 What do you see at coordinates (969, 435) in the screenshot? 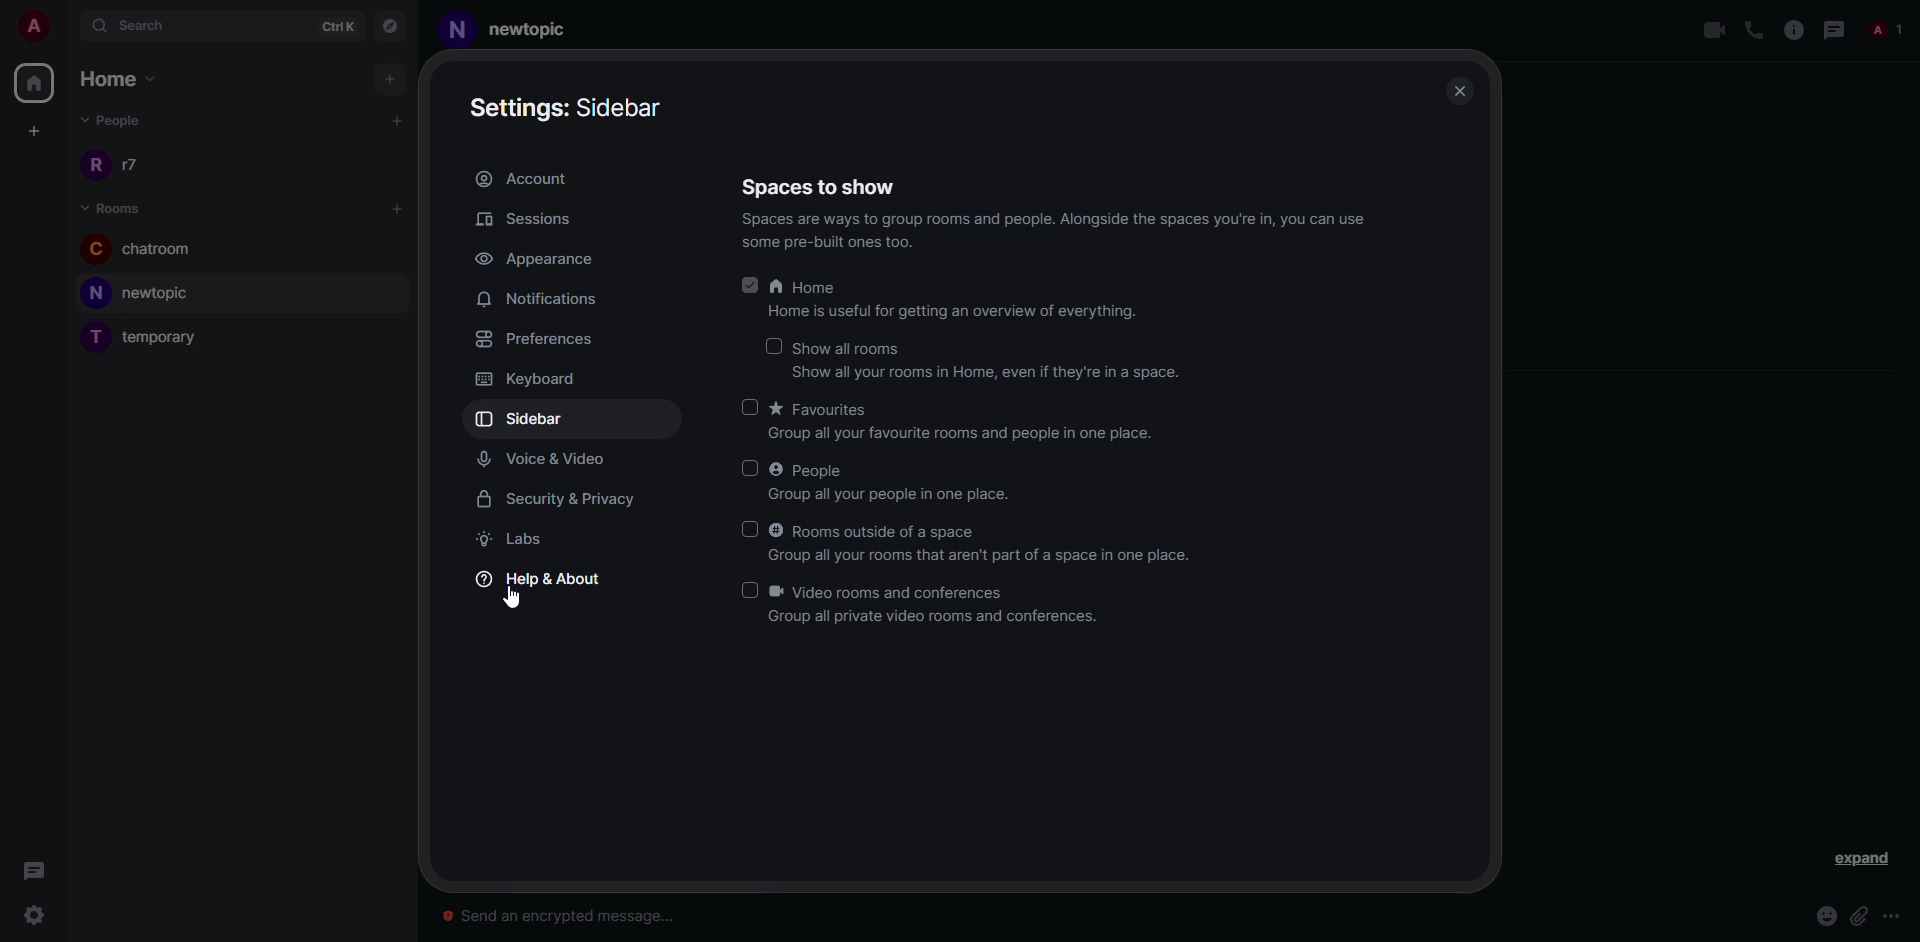
I see `info` at bounding box center [969, 435].